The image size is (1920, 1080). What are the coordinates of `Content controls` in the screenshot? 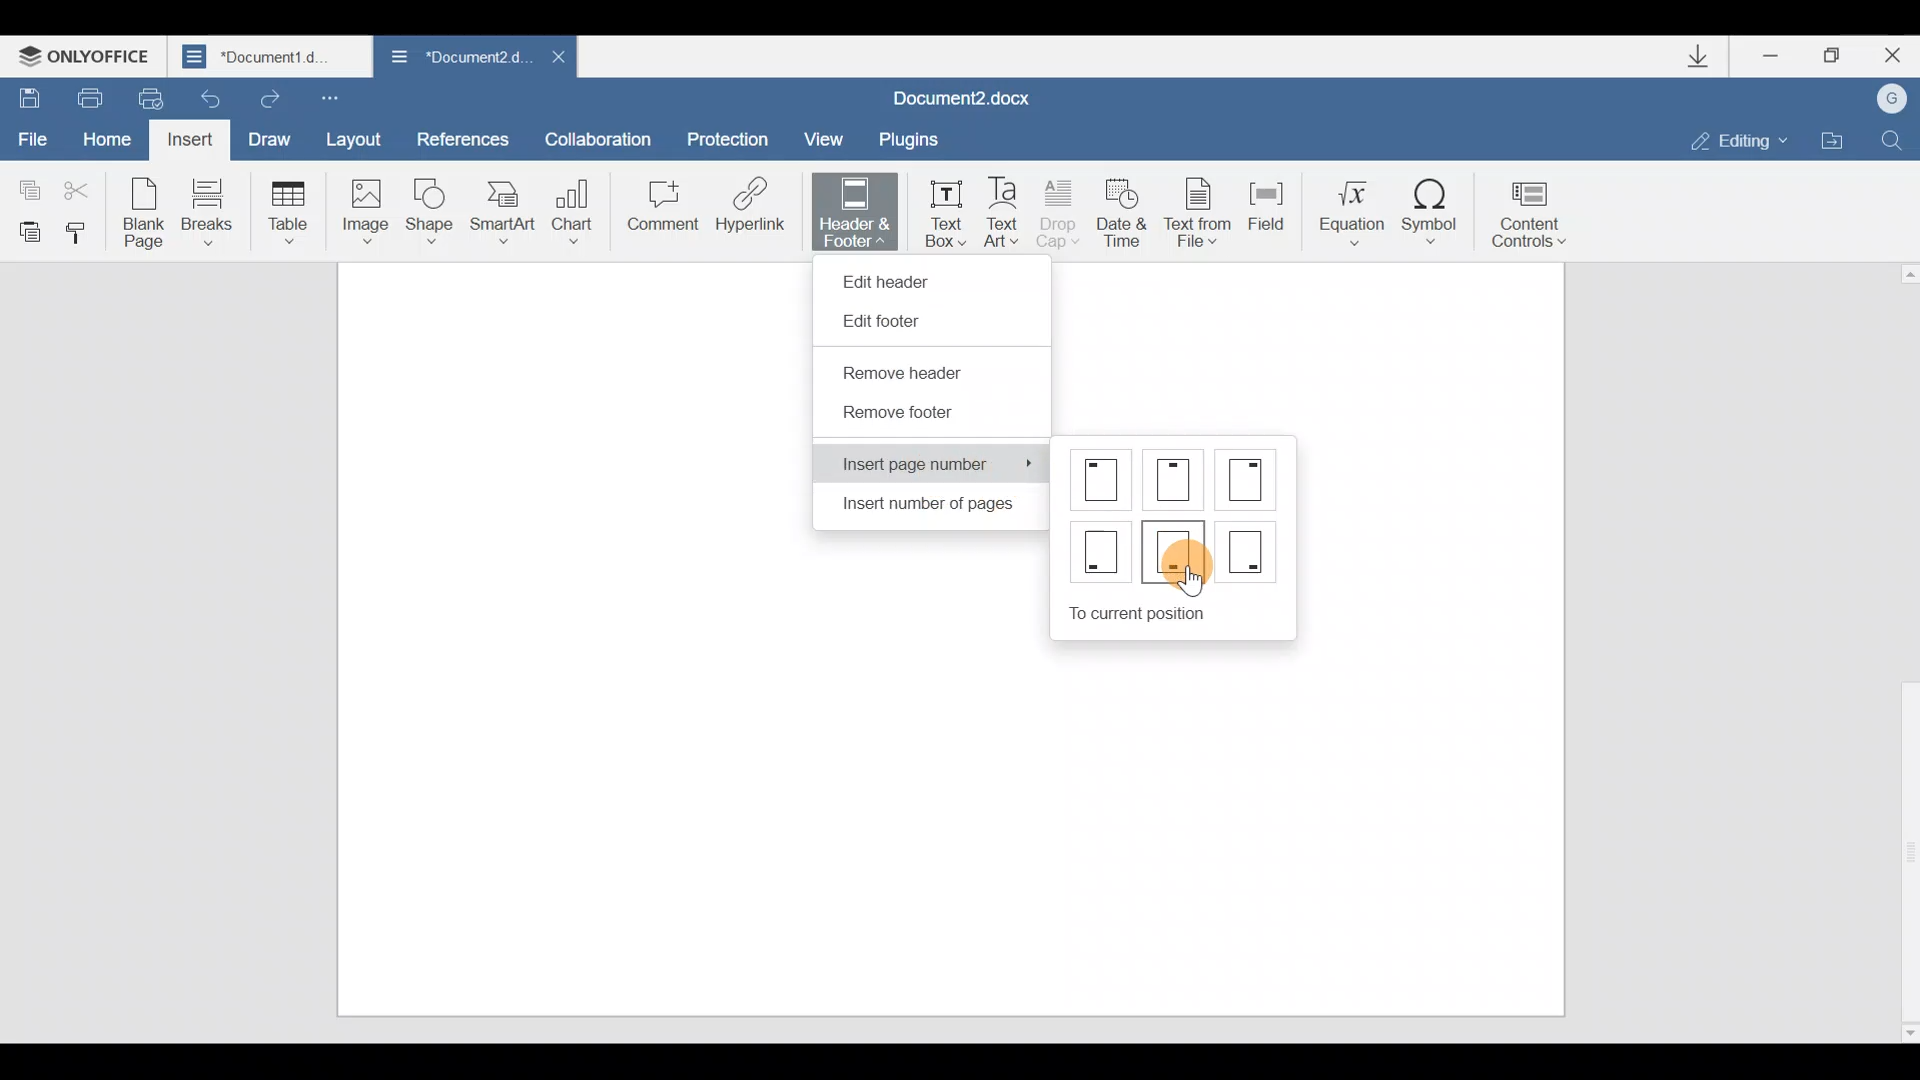 It's located at (1540, 208).